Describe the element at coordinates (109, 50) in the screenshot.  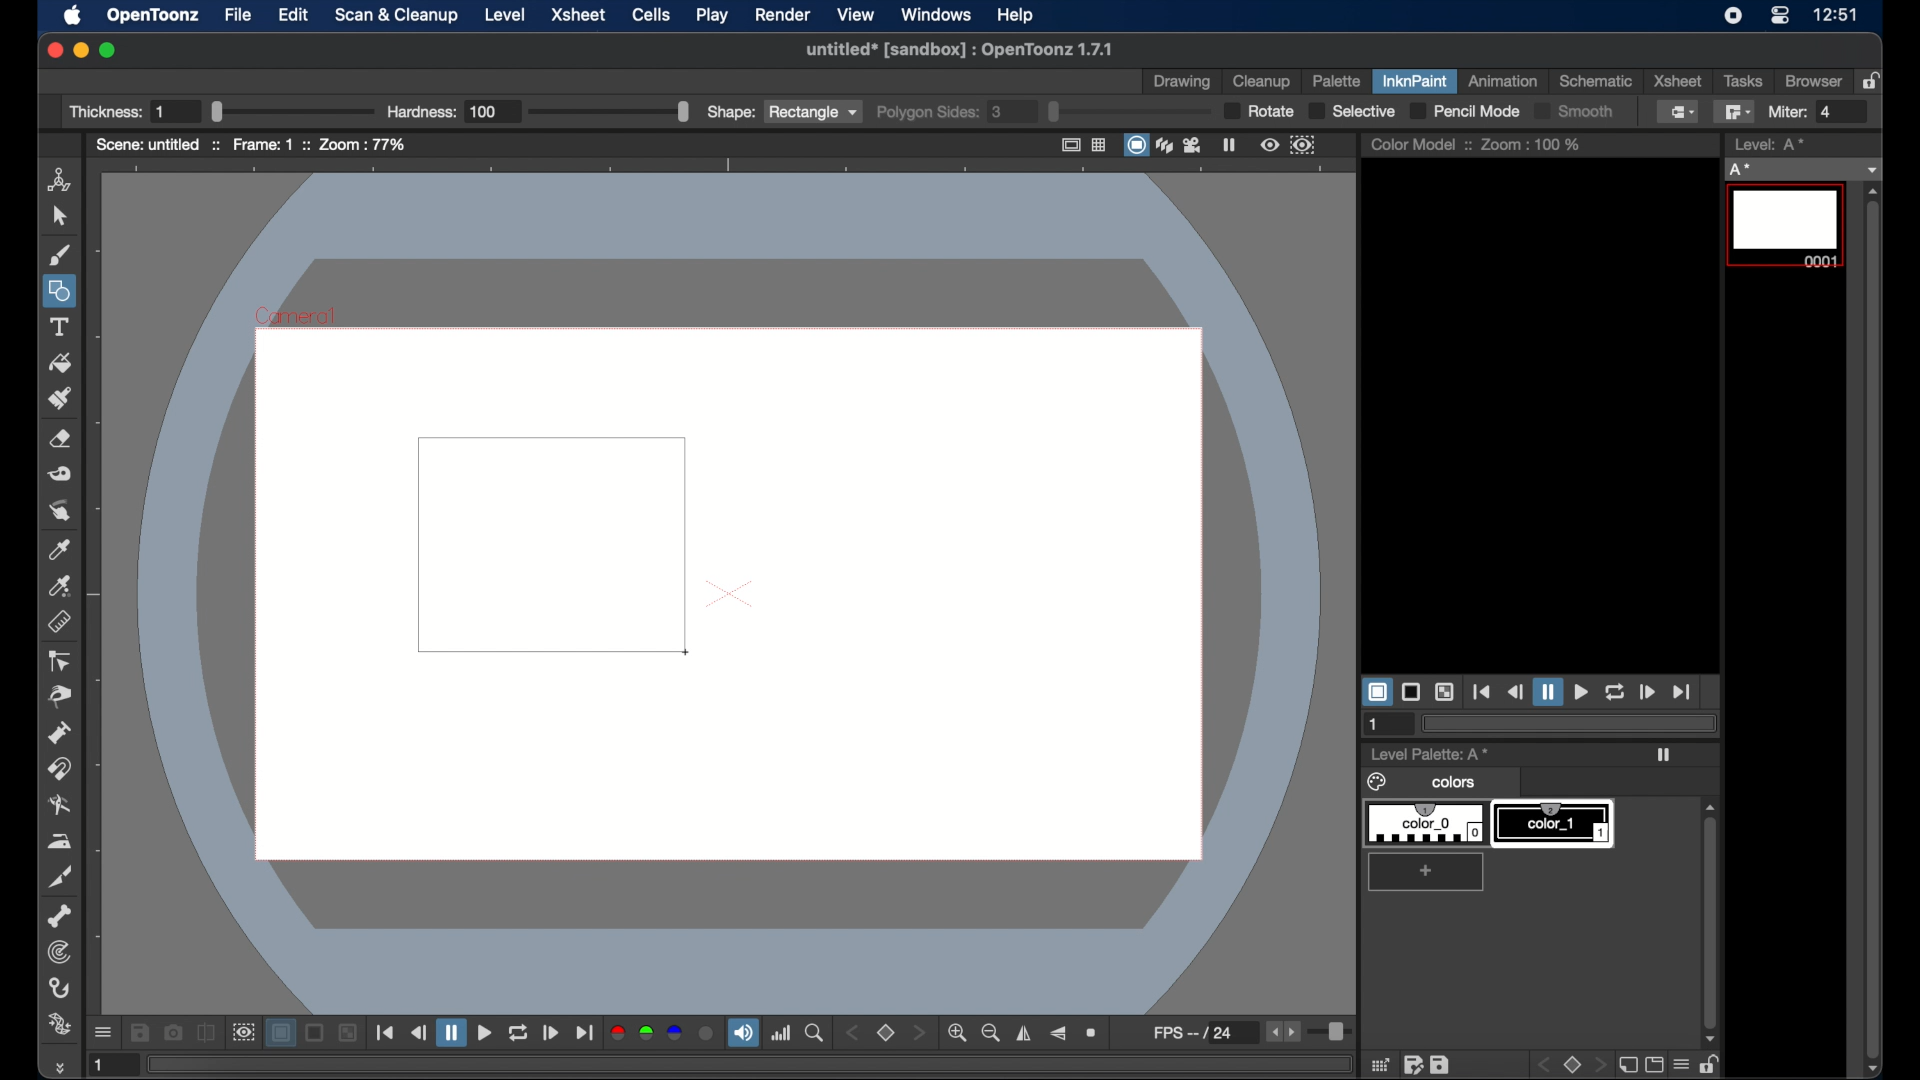
I see `maximize` at that location.